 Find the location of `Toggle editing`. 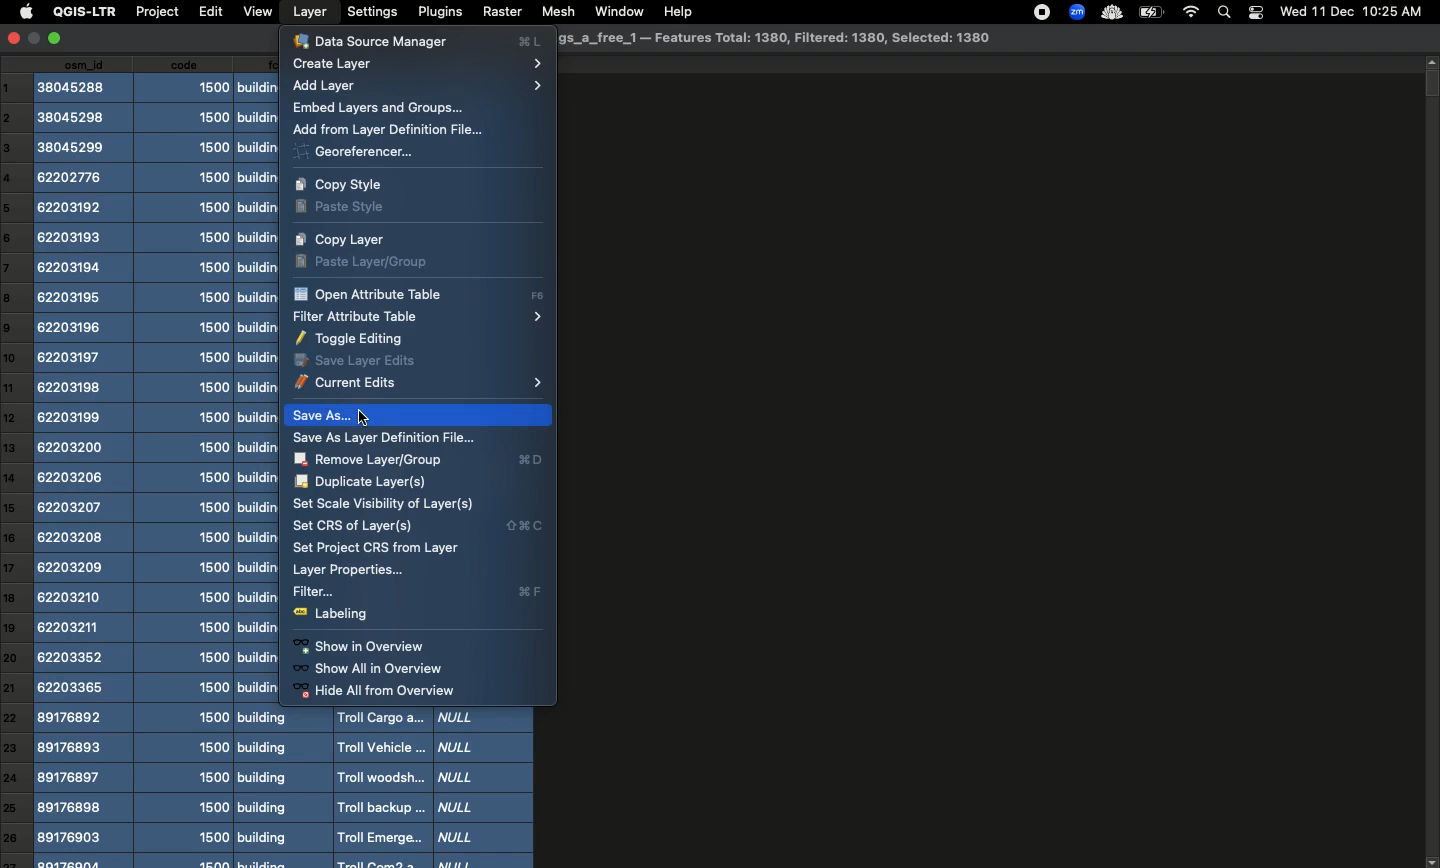

Toggle editing is located at coordinates (355, 339).